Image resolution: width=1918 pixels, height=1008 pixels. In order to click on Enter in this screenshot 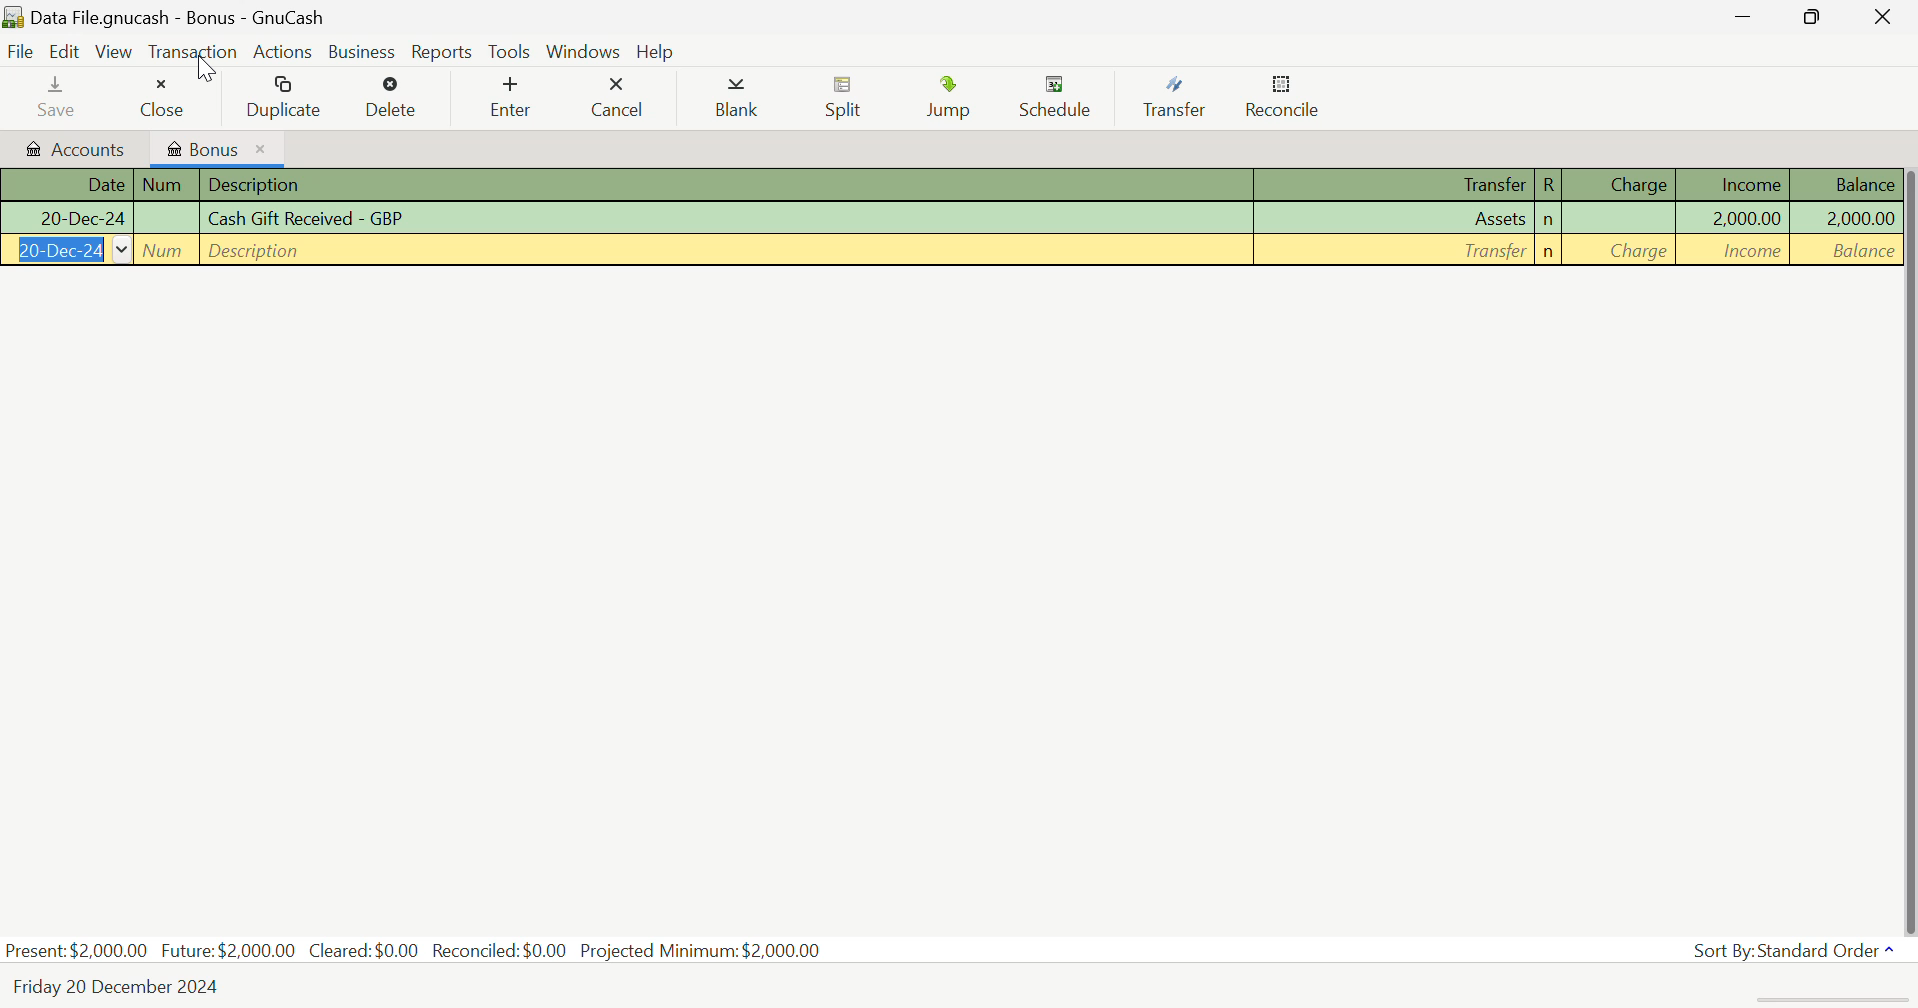, I will do `click(509, 97)`.